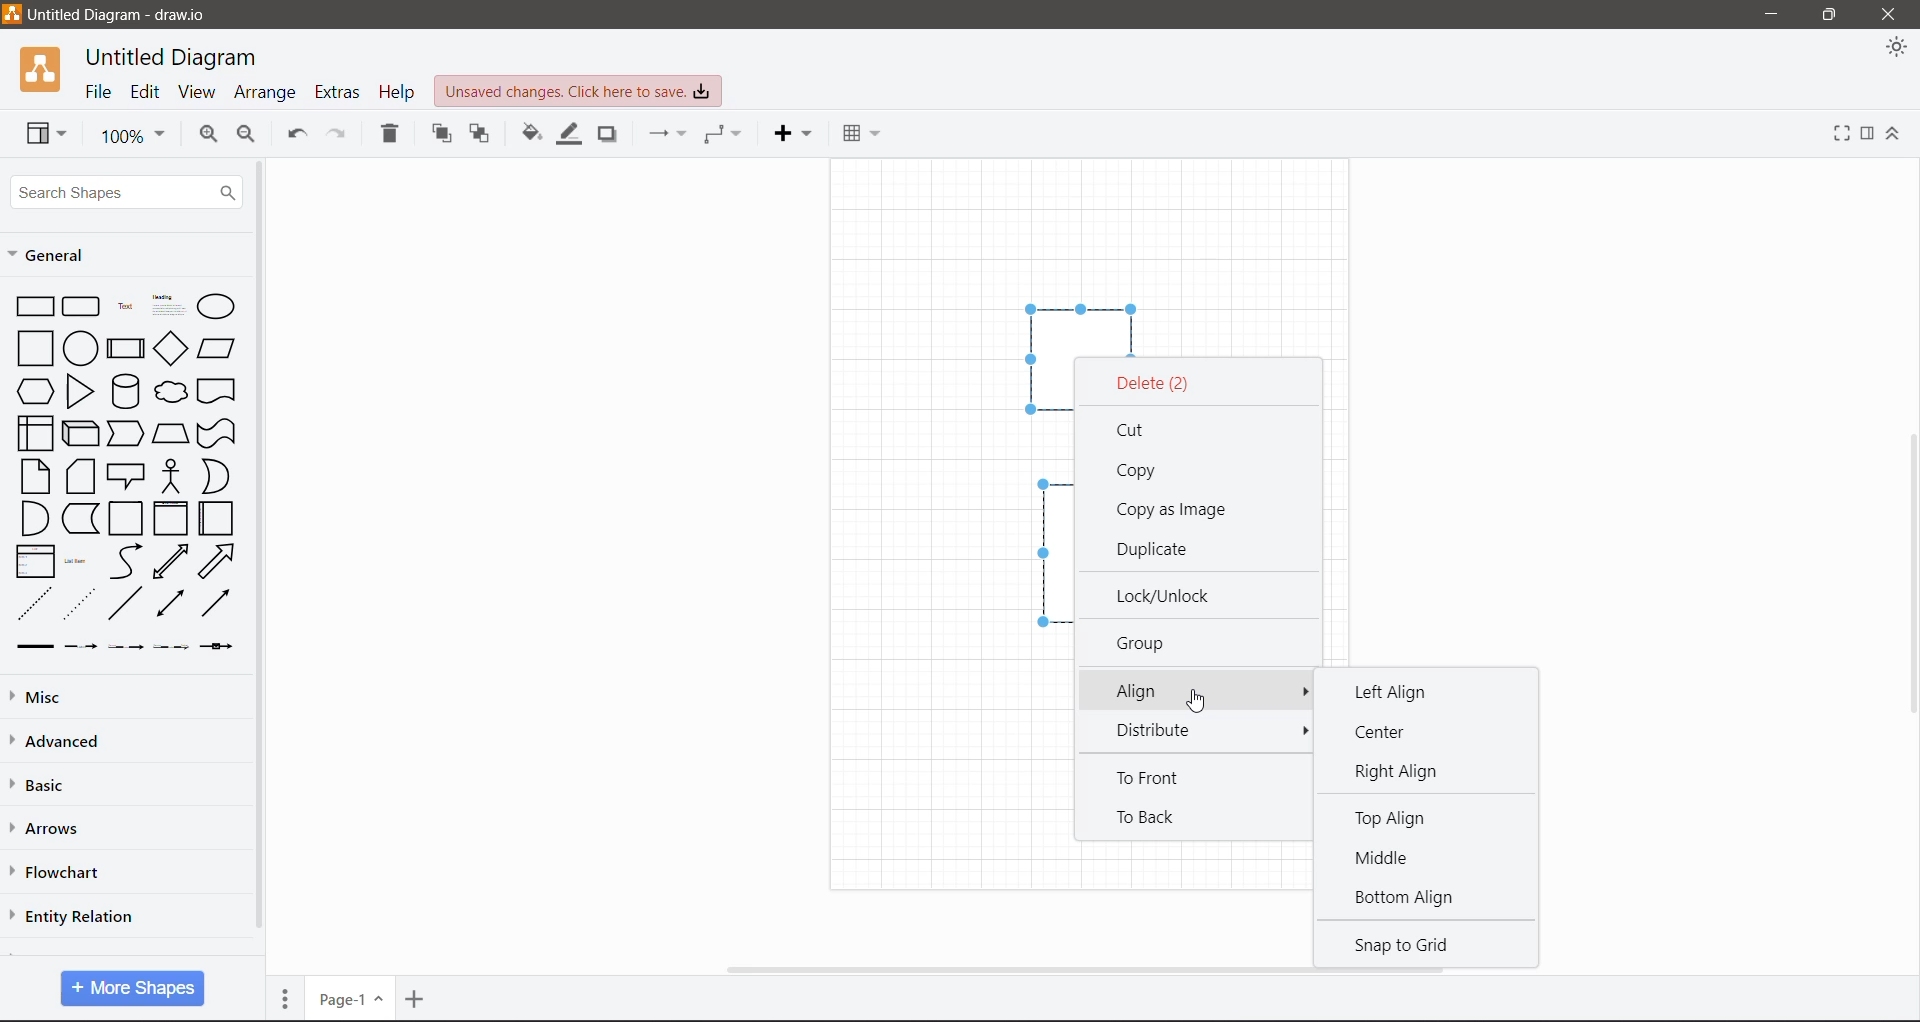 The width and height of the screenshot is (1920, 1022). What do you see at coordinates (146, 93) in the screenshot?
I see `Edit` at bounding box center [146, 93].